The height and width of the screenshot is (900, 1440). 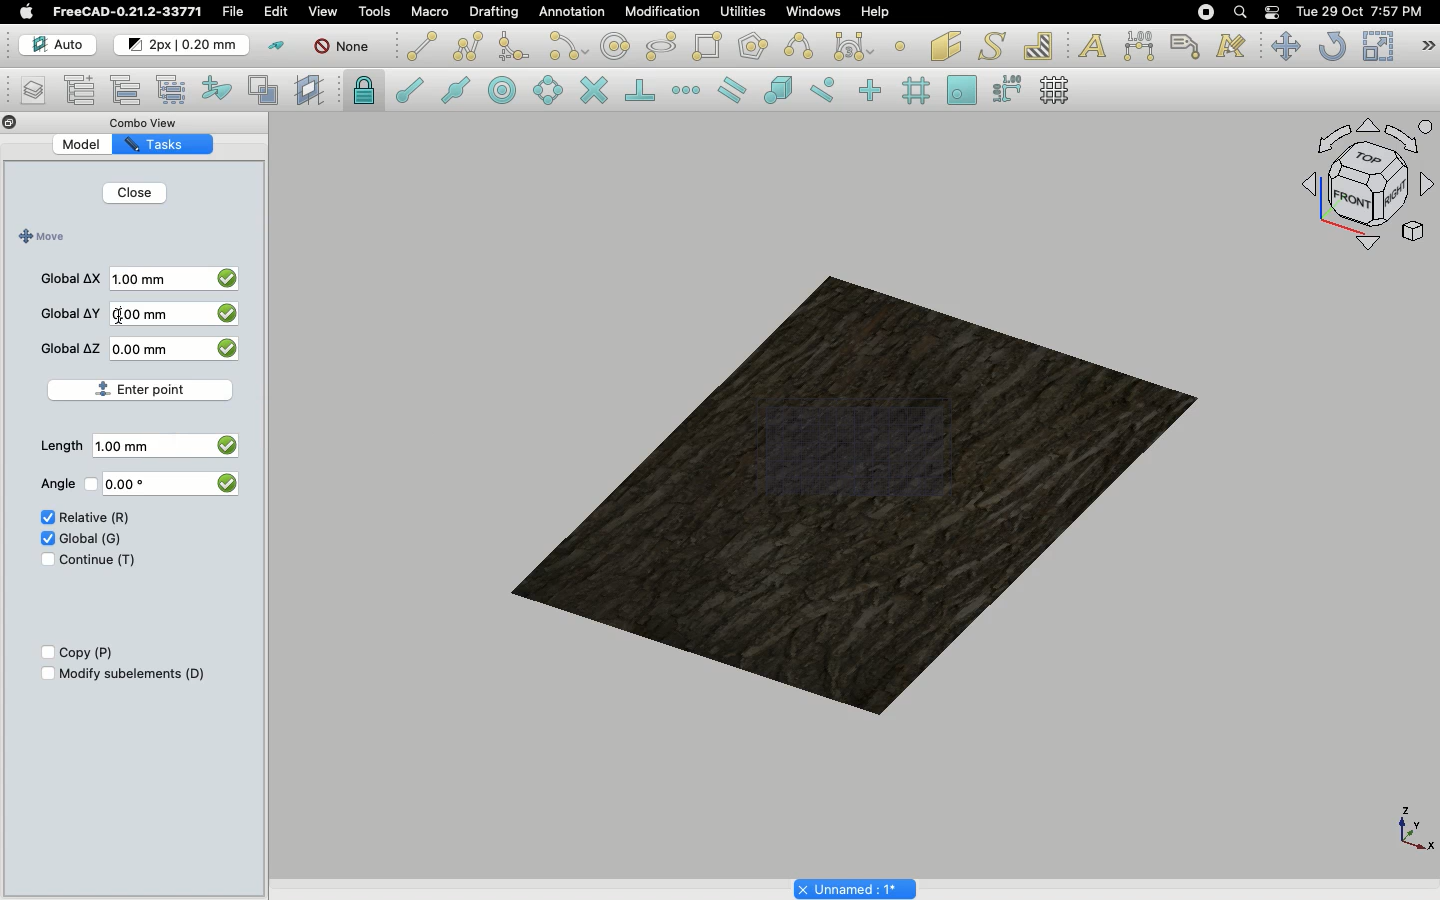 I want to click on Global X, so click(x=71, y=276).